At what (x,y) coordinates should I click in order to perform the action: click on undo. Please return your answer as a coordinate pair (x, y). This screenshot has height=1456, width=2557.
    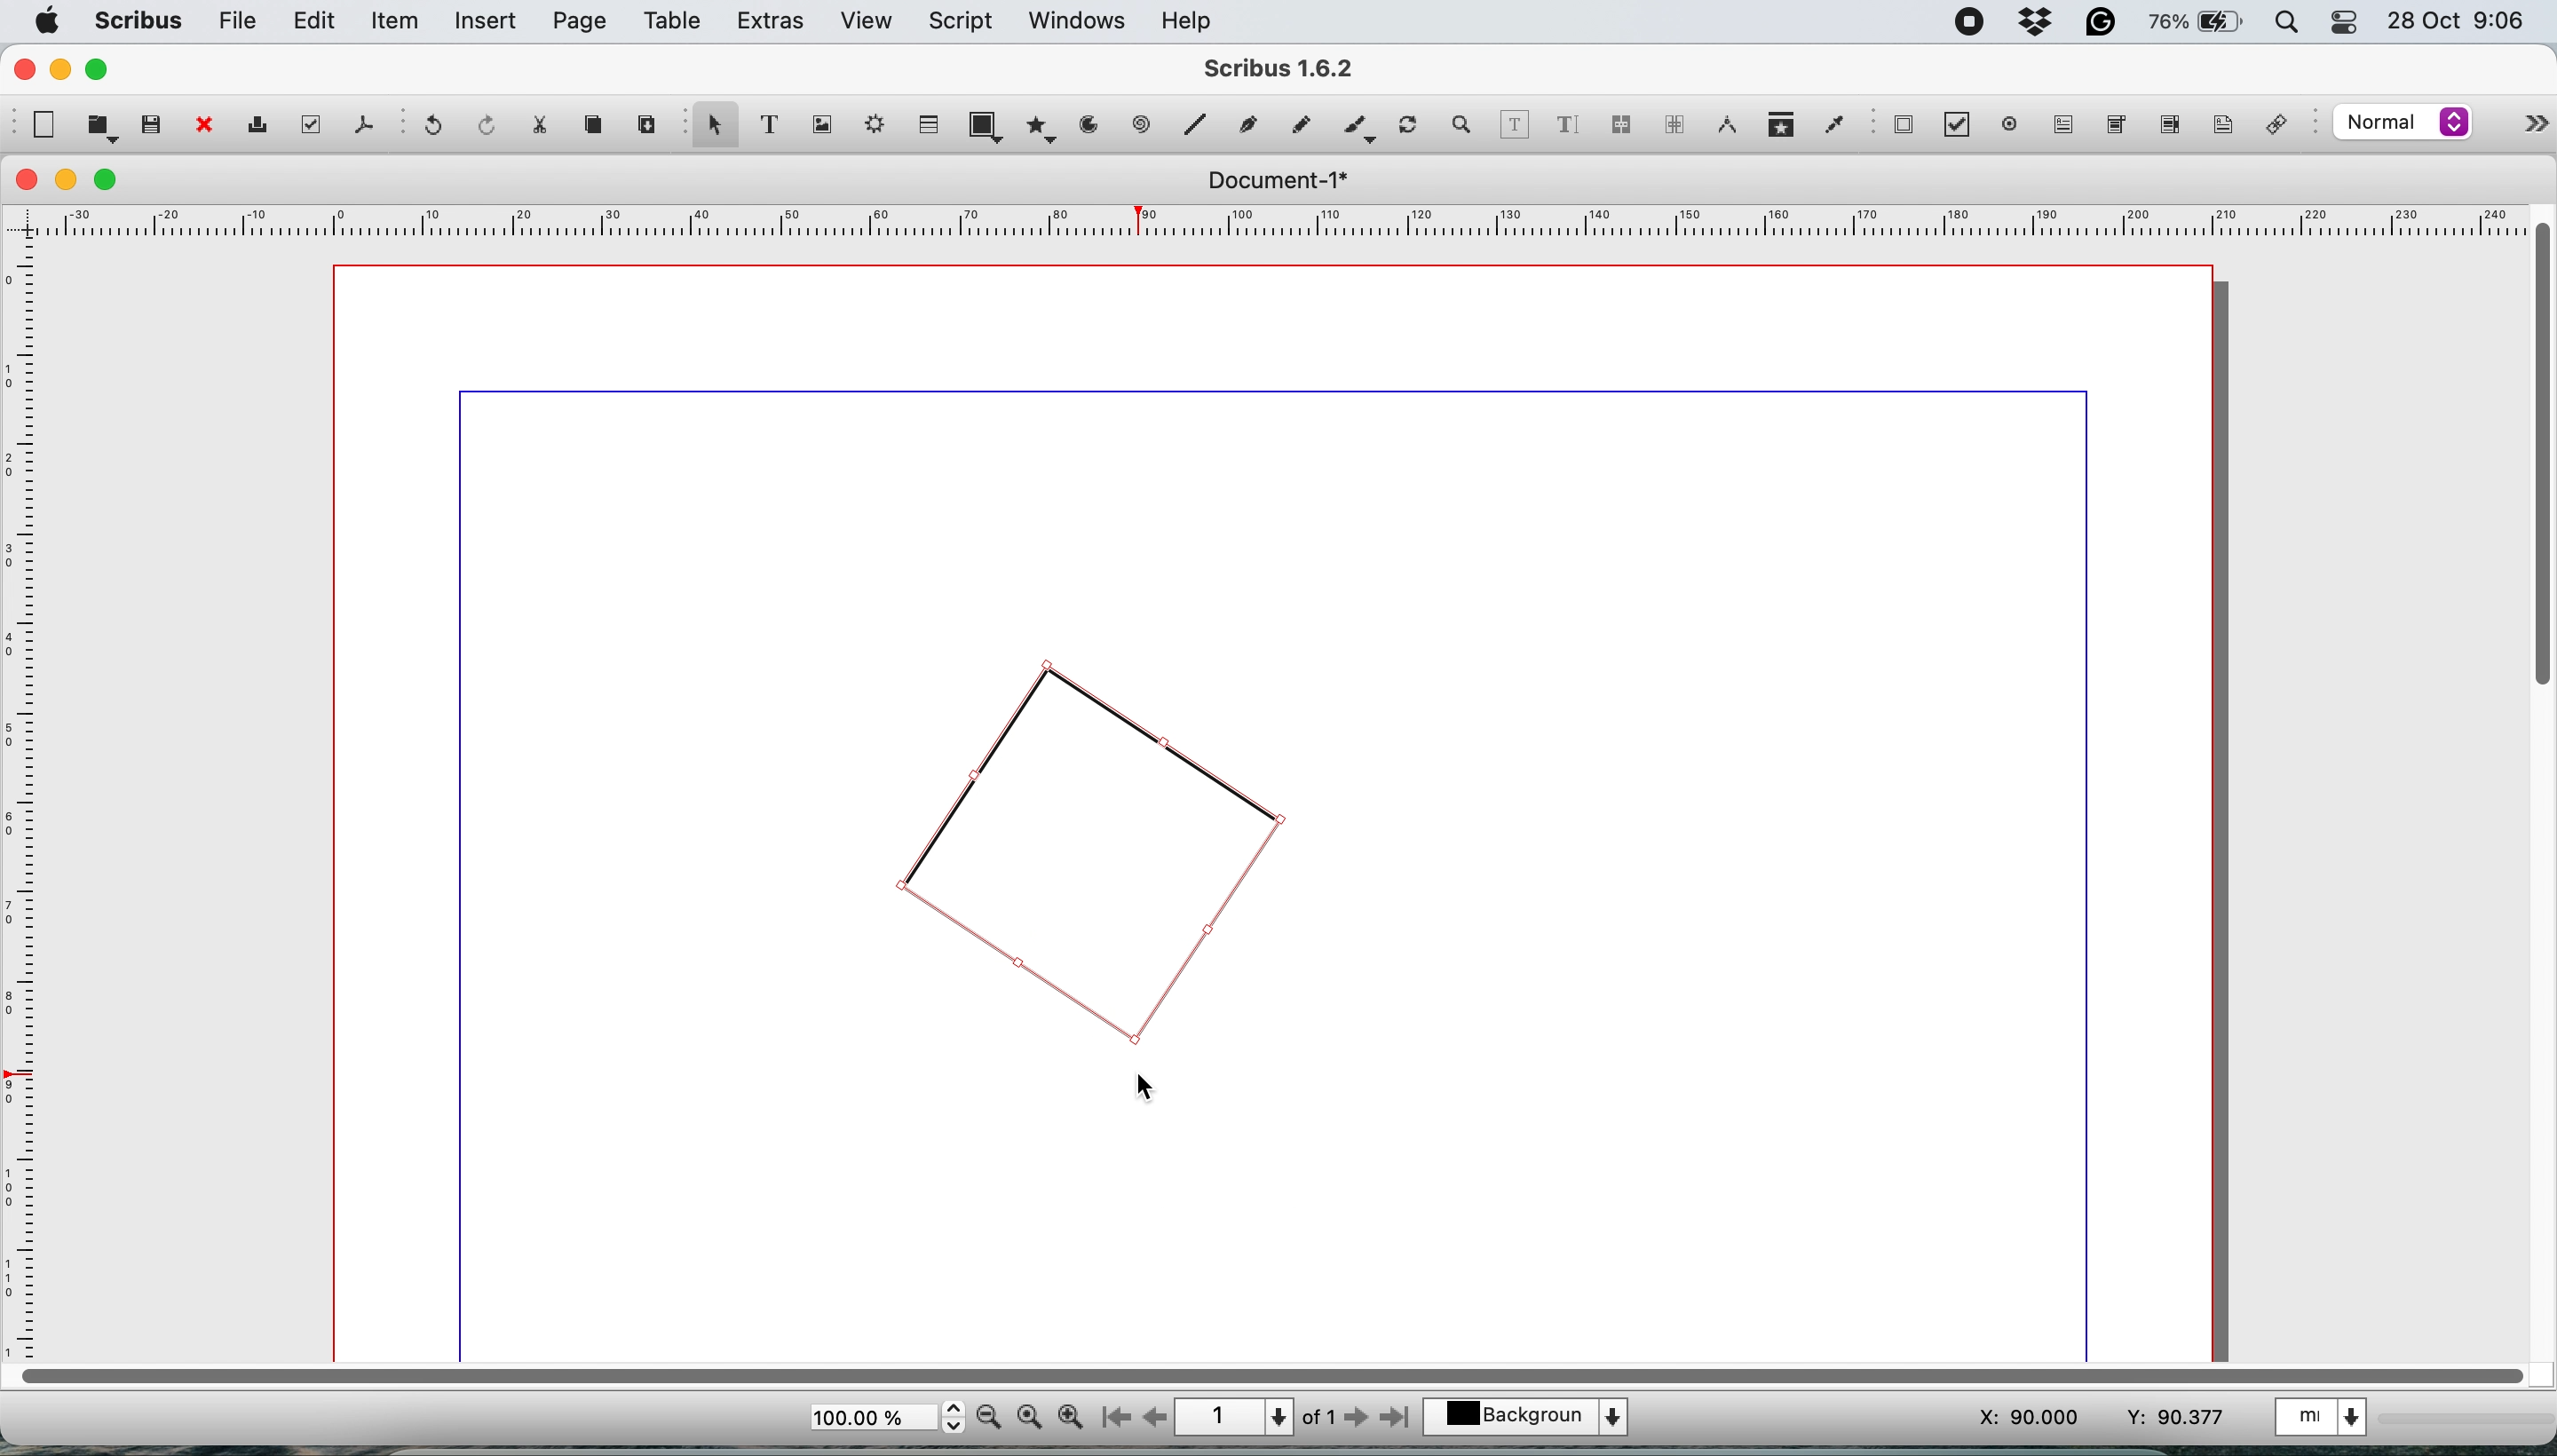
    Looking at the image, I should click on (438, 128).